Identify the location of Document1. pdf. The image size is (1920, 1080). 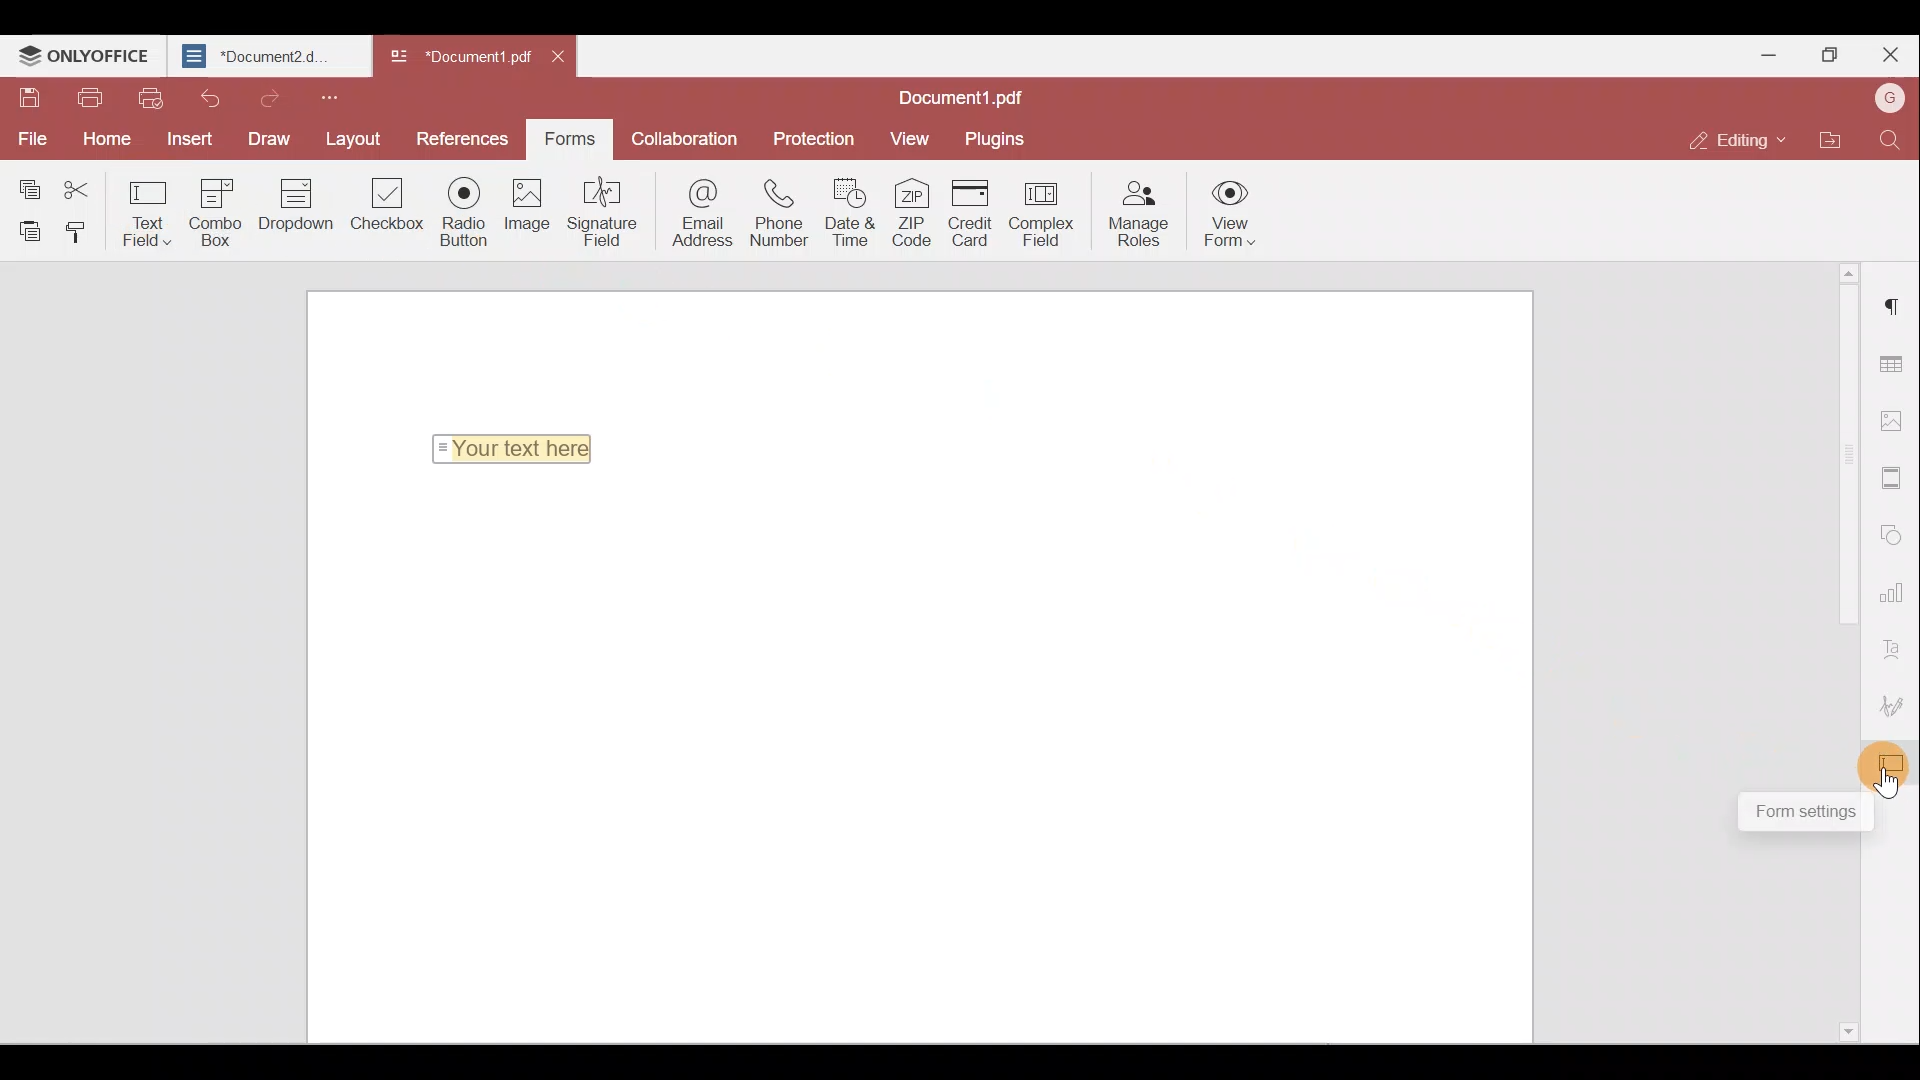
(452, 60).